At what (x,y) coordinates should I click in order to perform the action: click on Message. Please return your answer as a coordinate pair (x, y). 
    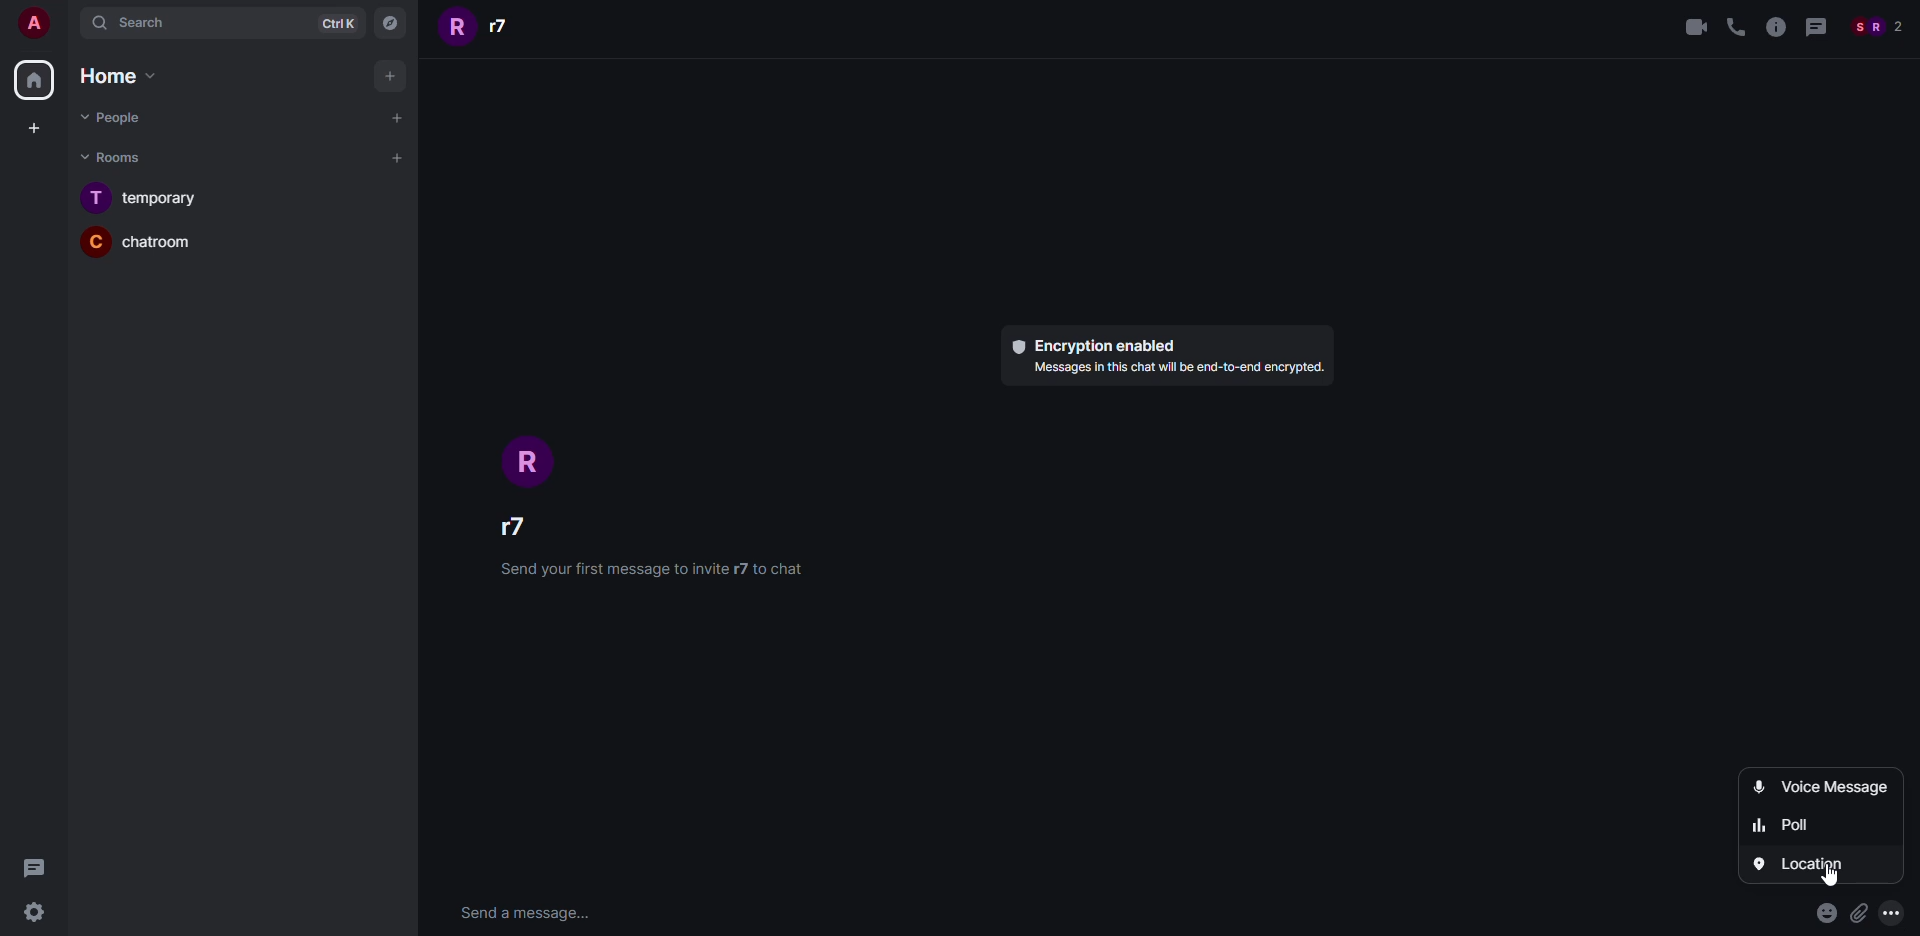
    Looking at the image, I should click on (1814, 29).